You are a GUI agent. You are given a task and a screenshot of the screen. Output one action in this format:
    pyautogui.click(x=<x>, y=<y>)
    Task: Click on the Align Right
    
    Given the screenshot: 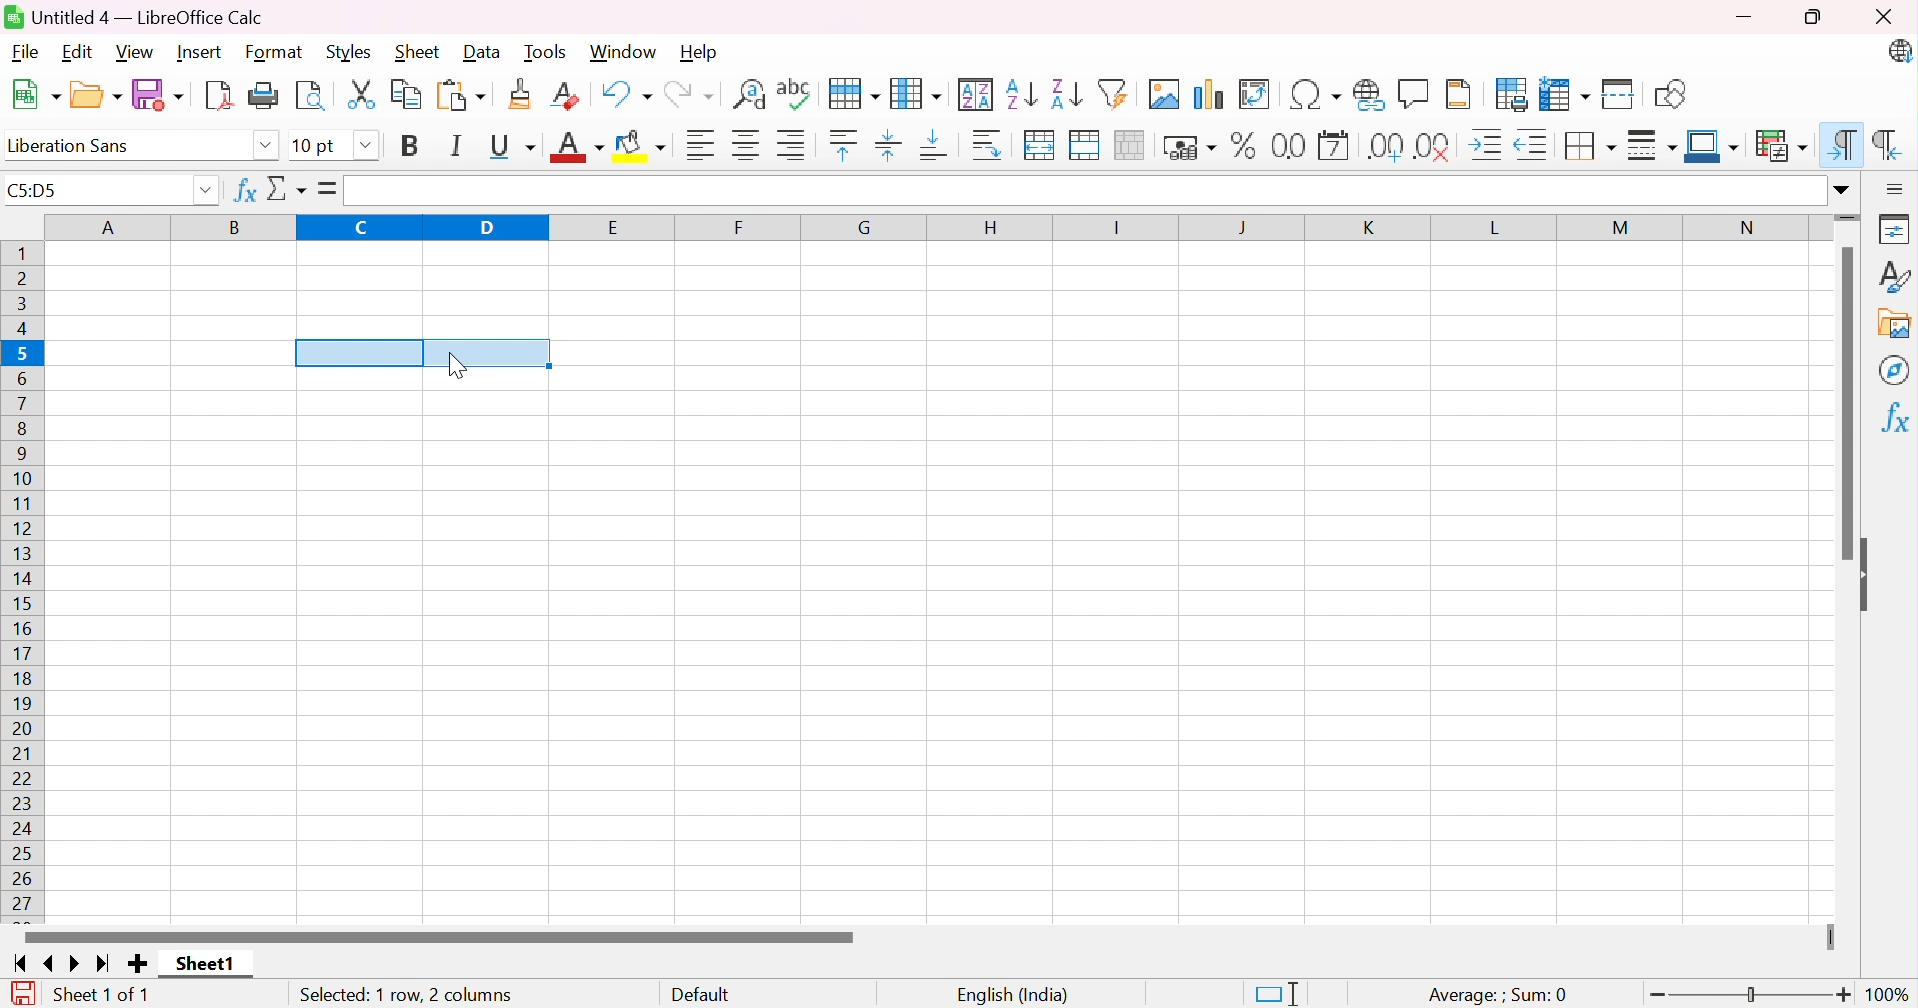 What is the action you would take?
    pyautogui.click(x=795, y=146)
    